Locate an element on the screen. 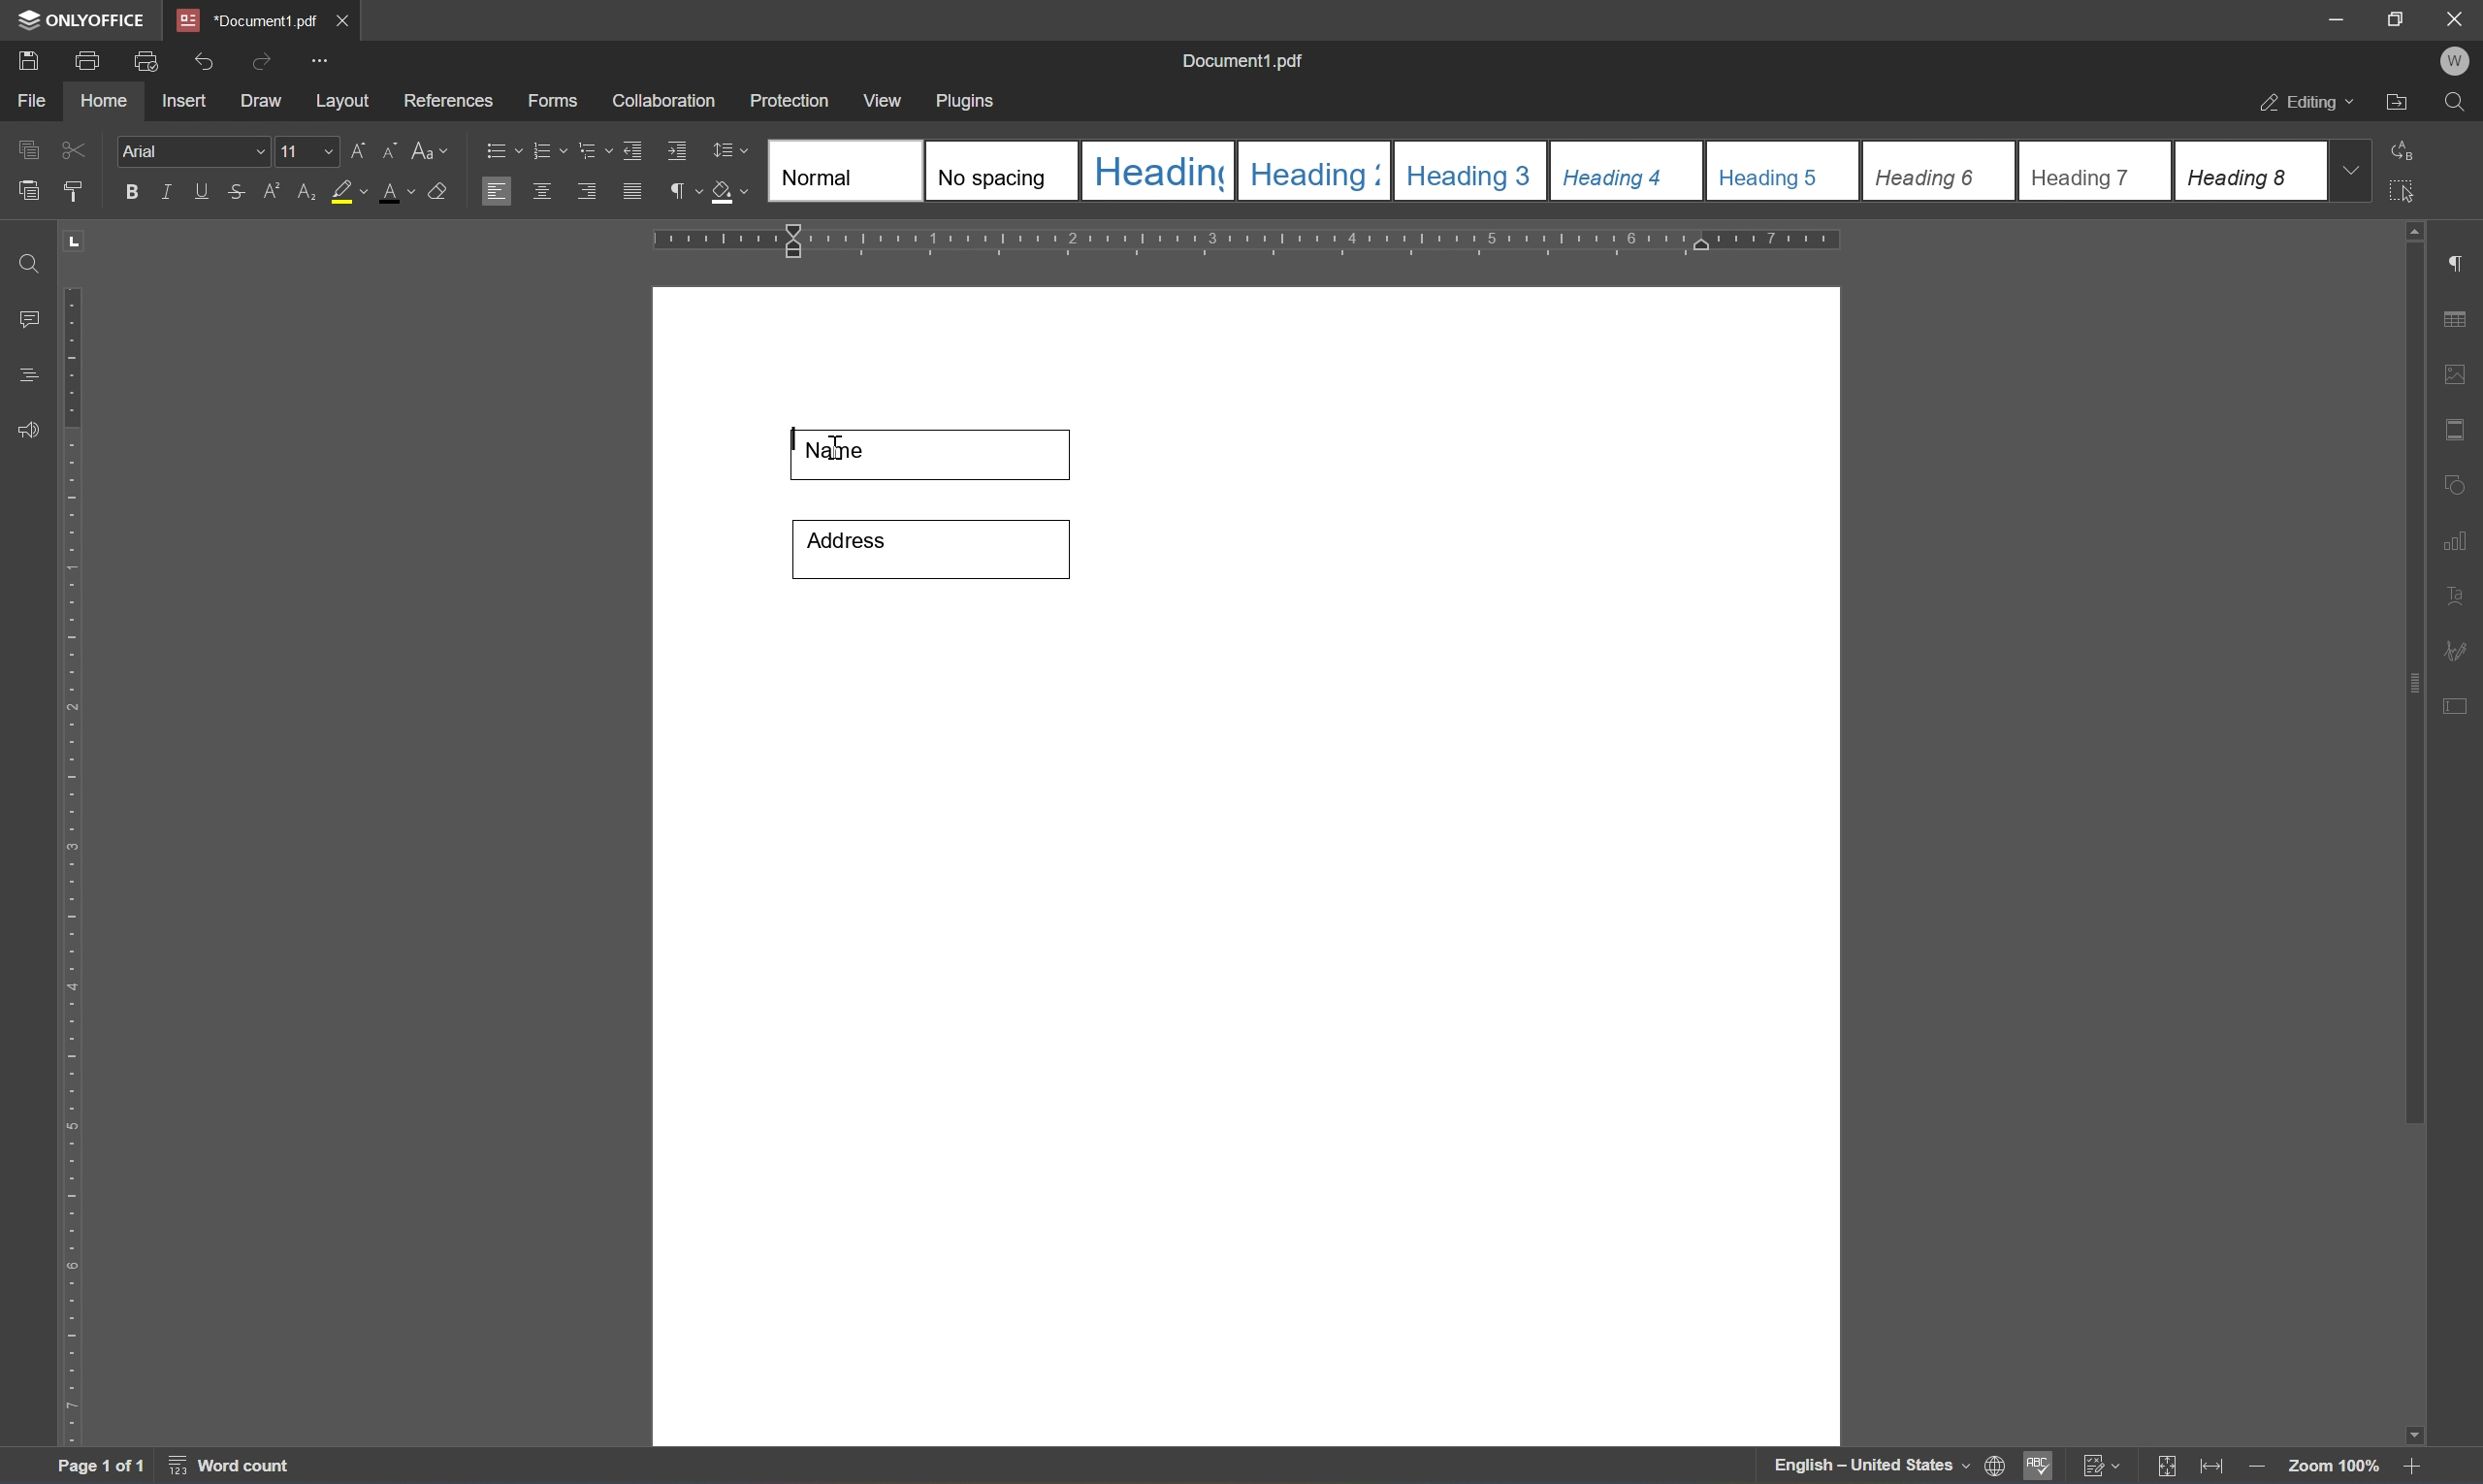 This screenshot has height=1484, width=2483. form settings is located at coordinates (2460, 705).